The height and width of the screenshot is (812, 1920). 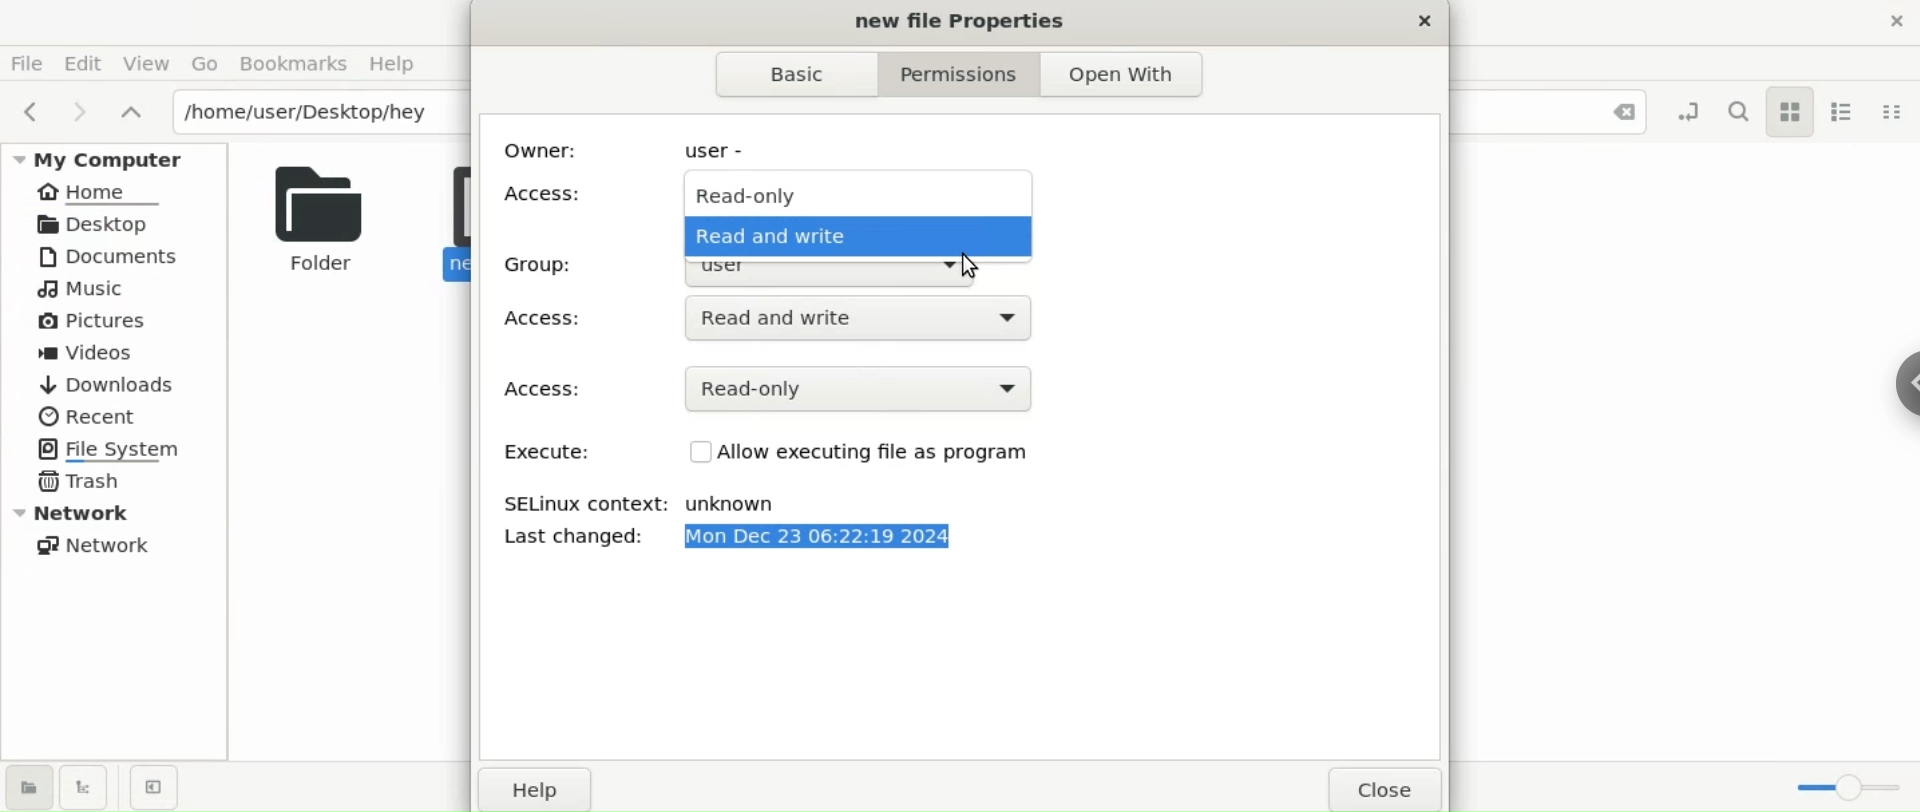 What do you see at coordinates (587, 316) in the screenshot?
I see `Access` at bounding box center [587, 316].